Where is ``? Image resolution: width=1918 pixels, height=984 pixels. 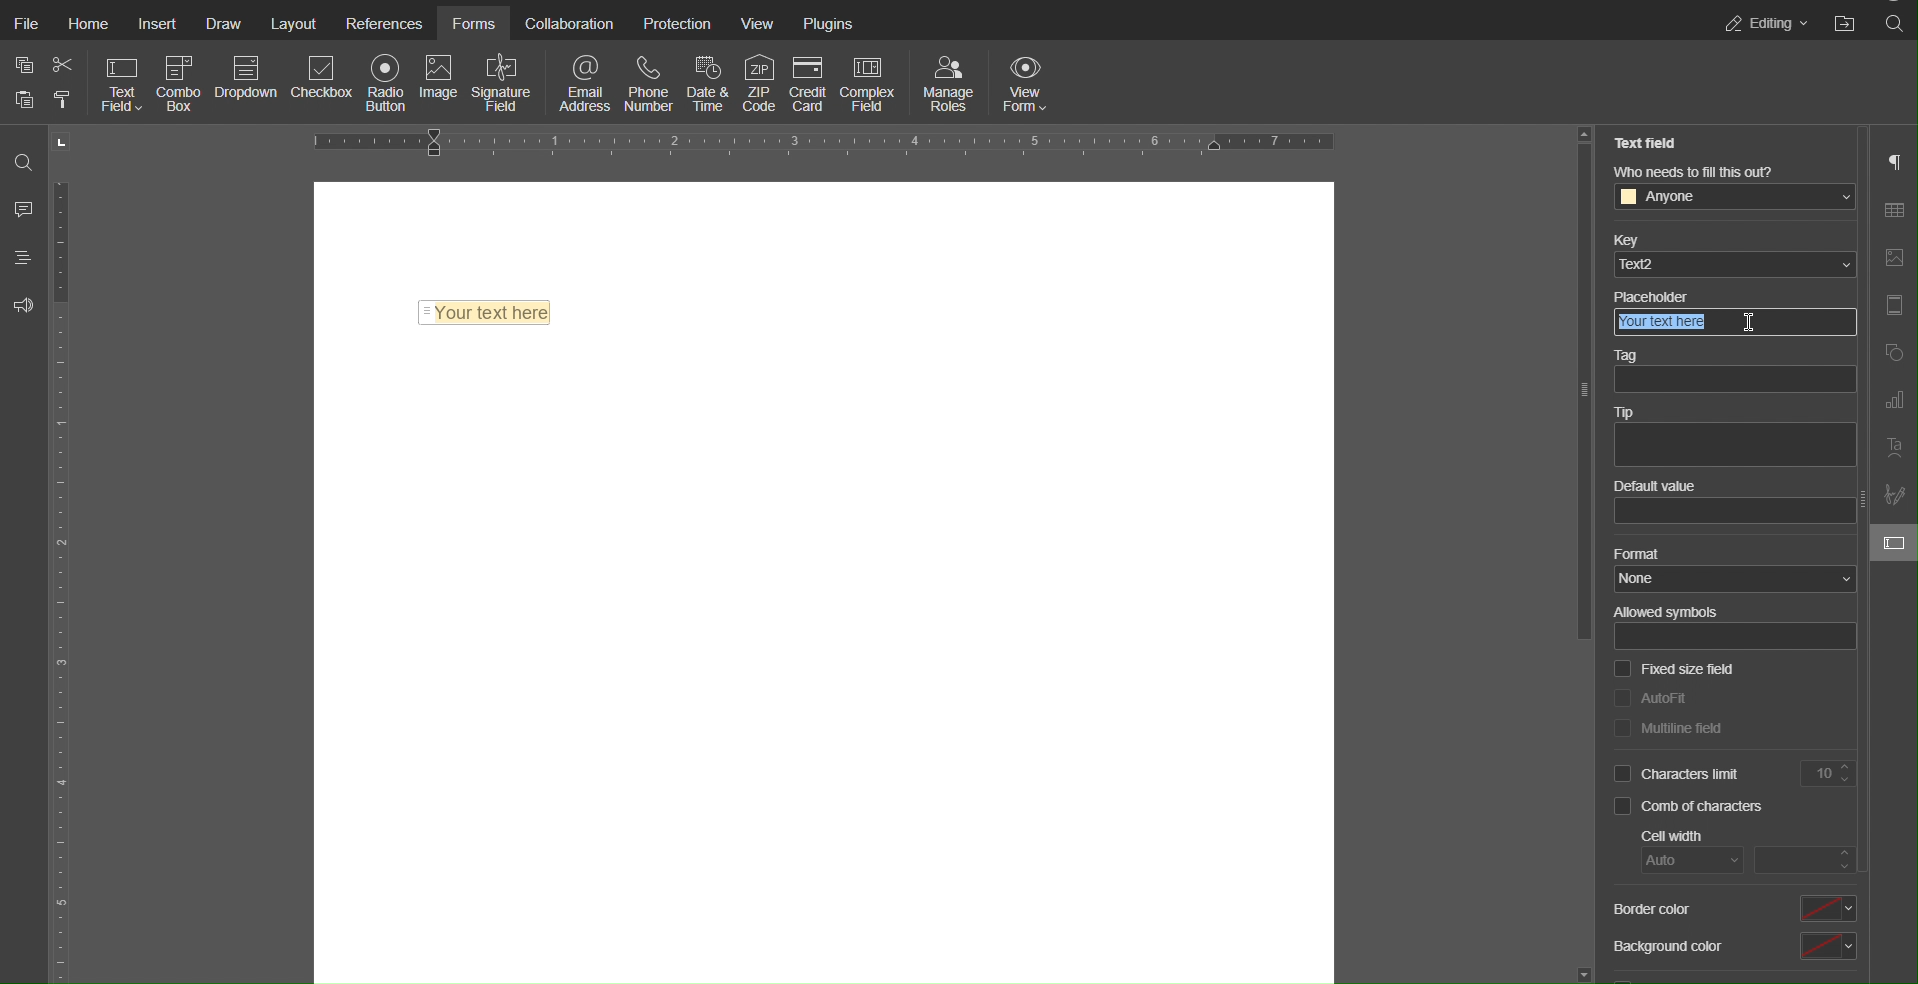
 is located at coordinates (1667, 296).